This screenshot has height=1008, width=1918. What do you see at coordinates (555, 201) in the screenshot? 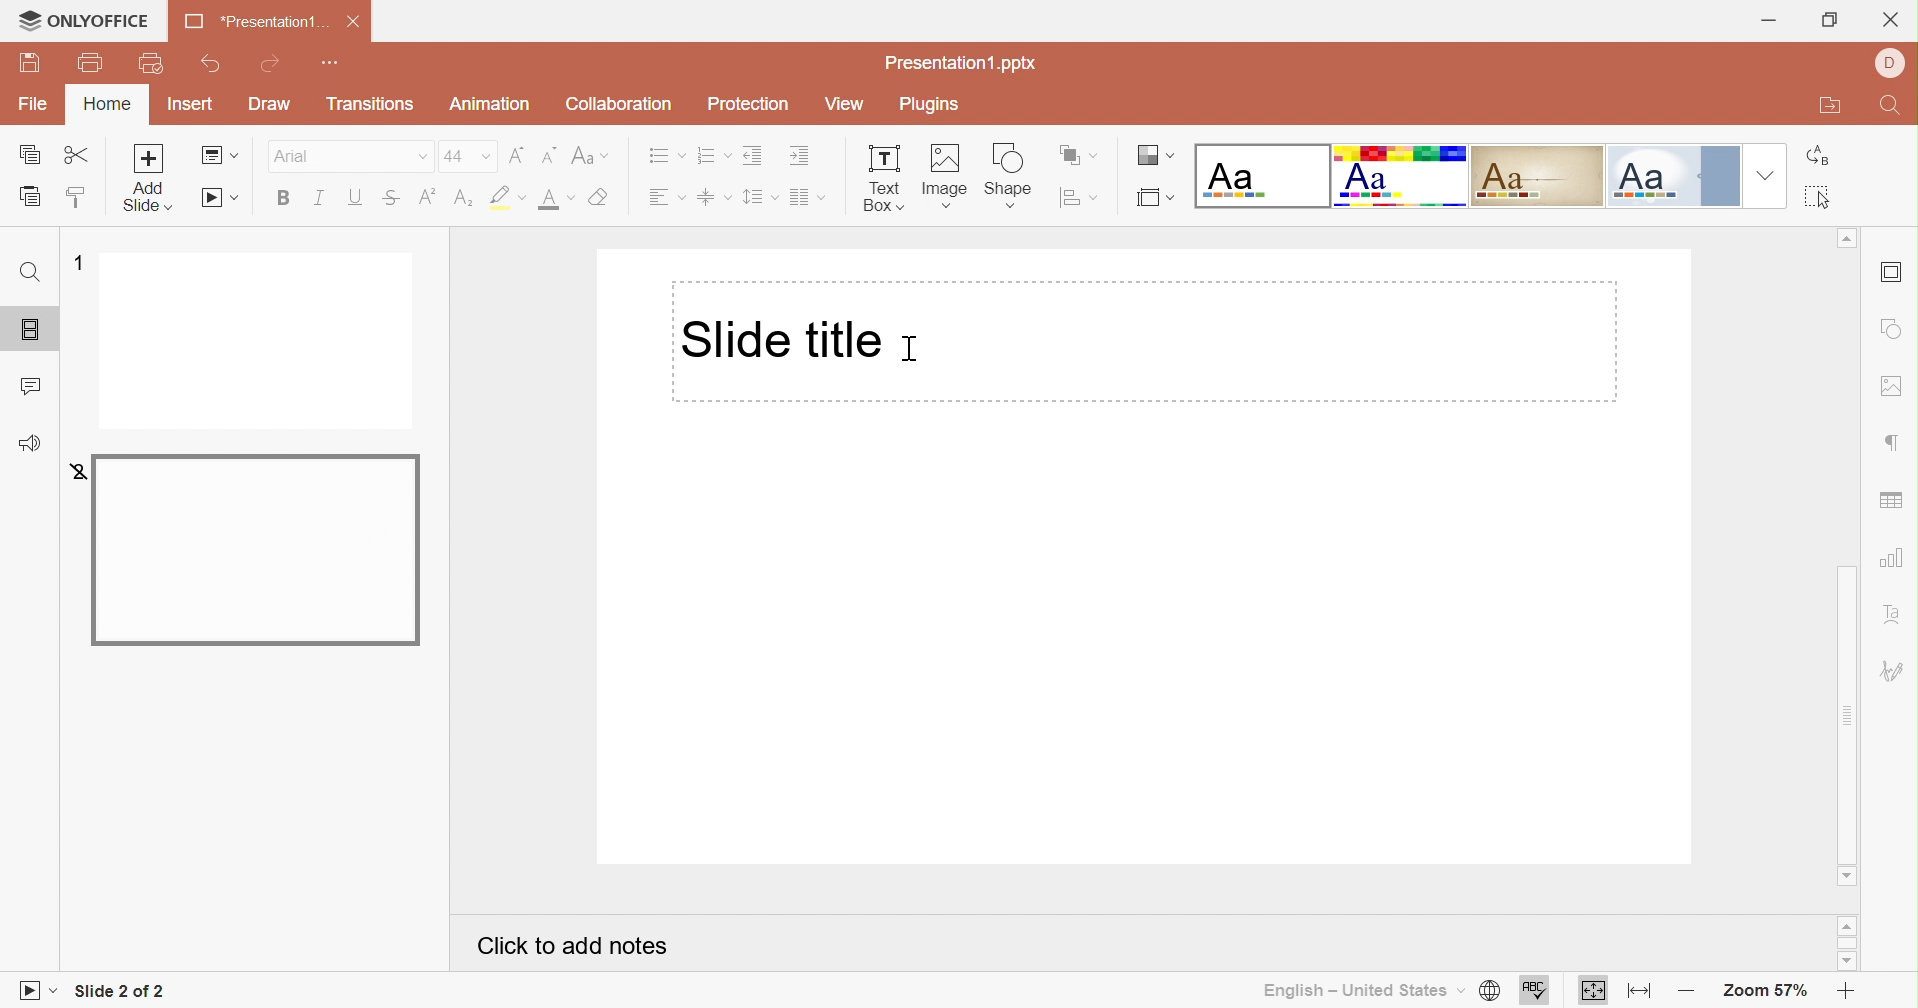
I see `Font color` at bounding box center [555, 201].